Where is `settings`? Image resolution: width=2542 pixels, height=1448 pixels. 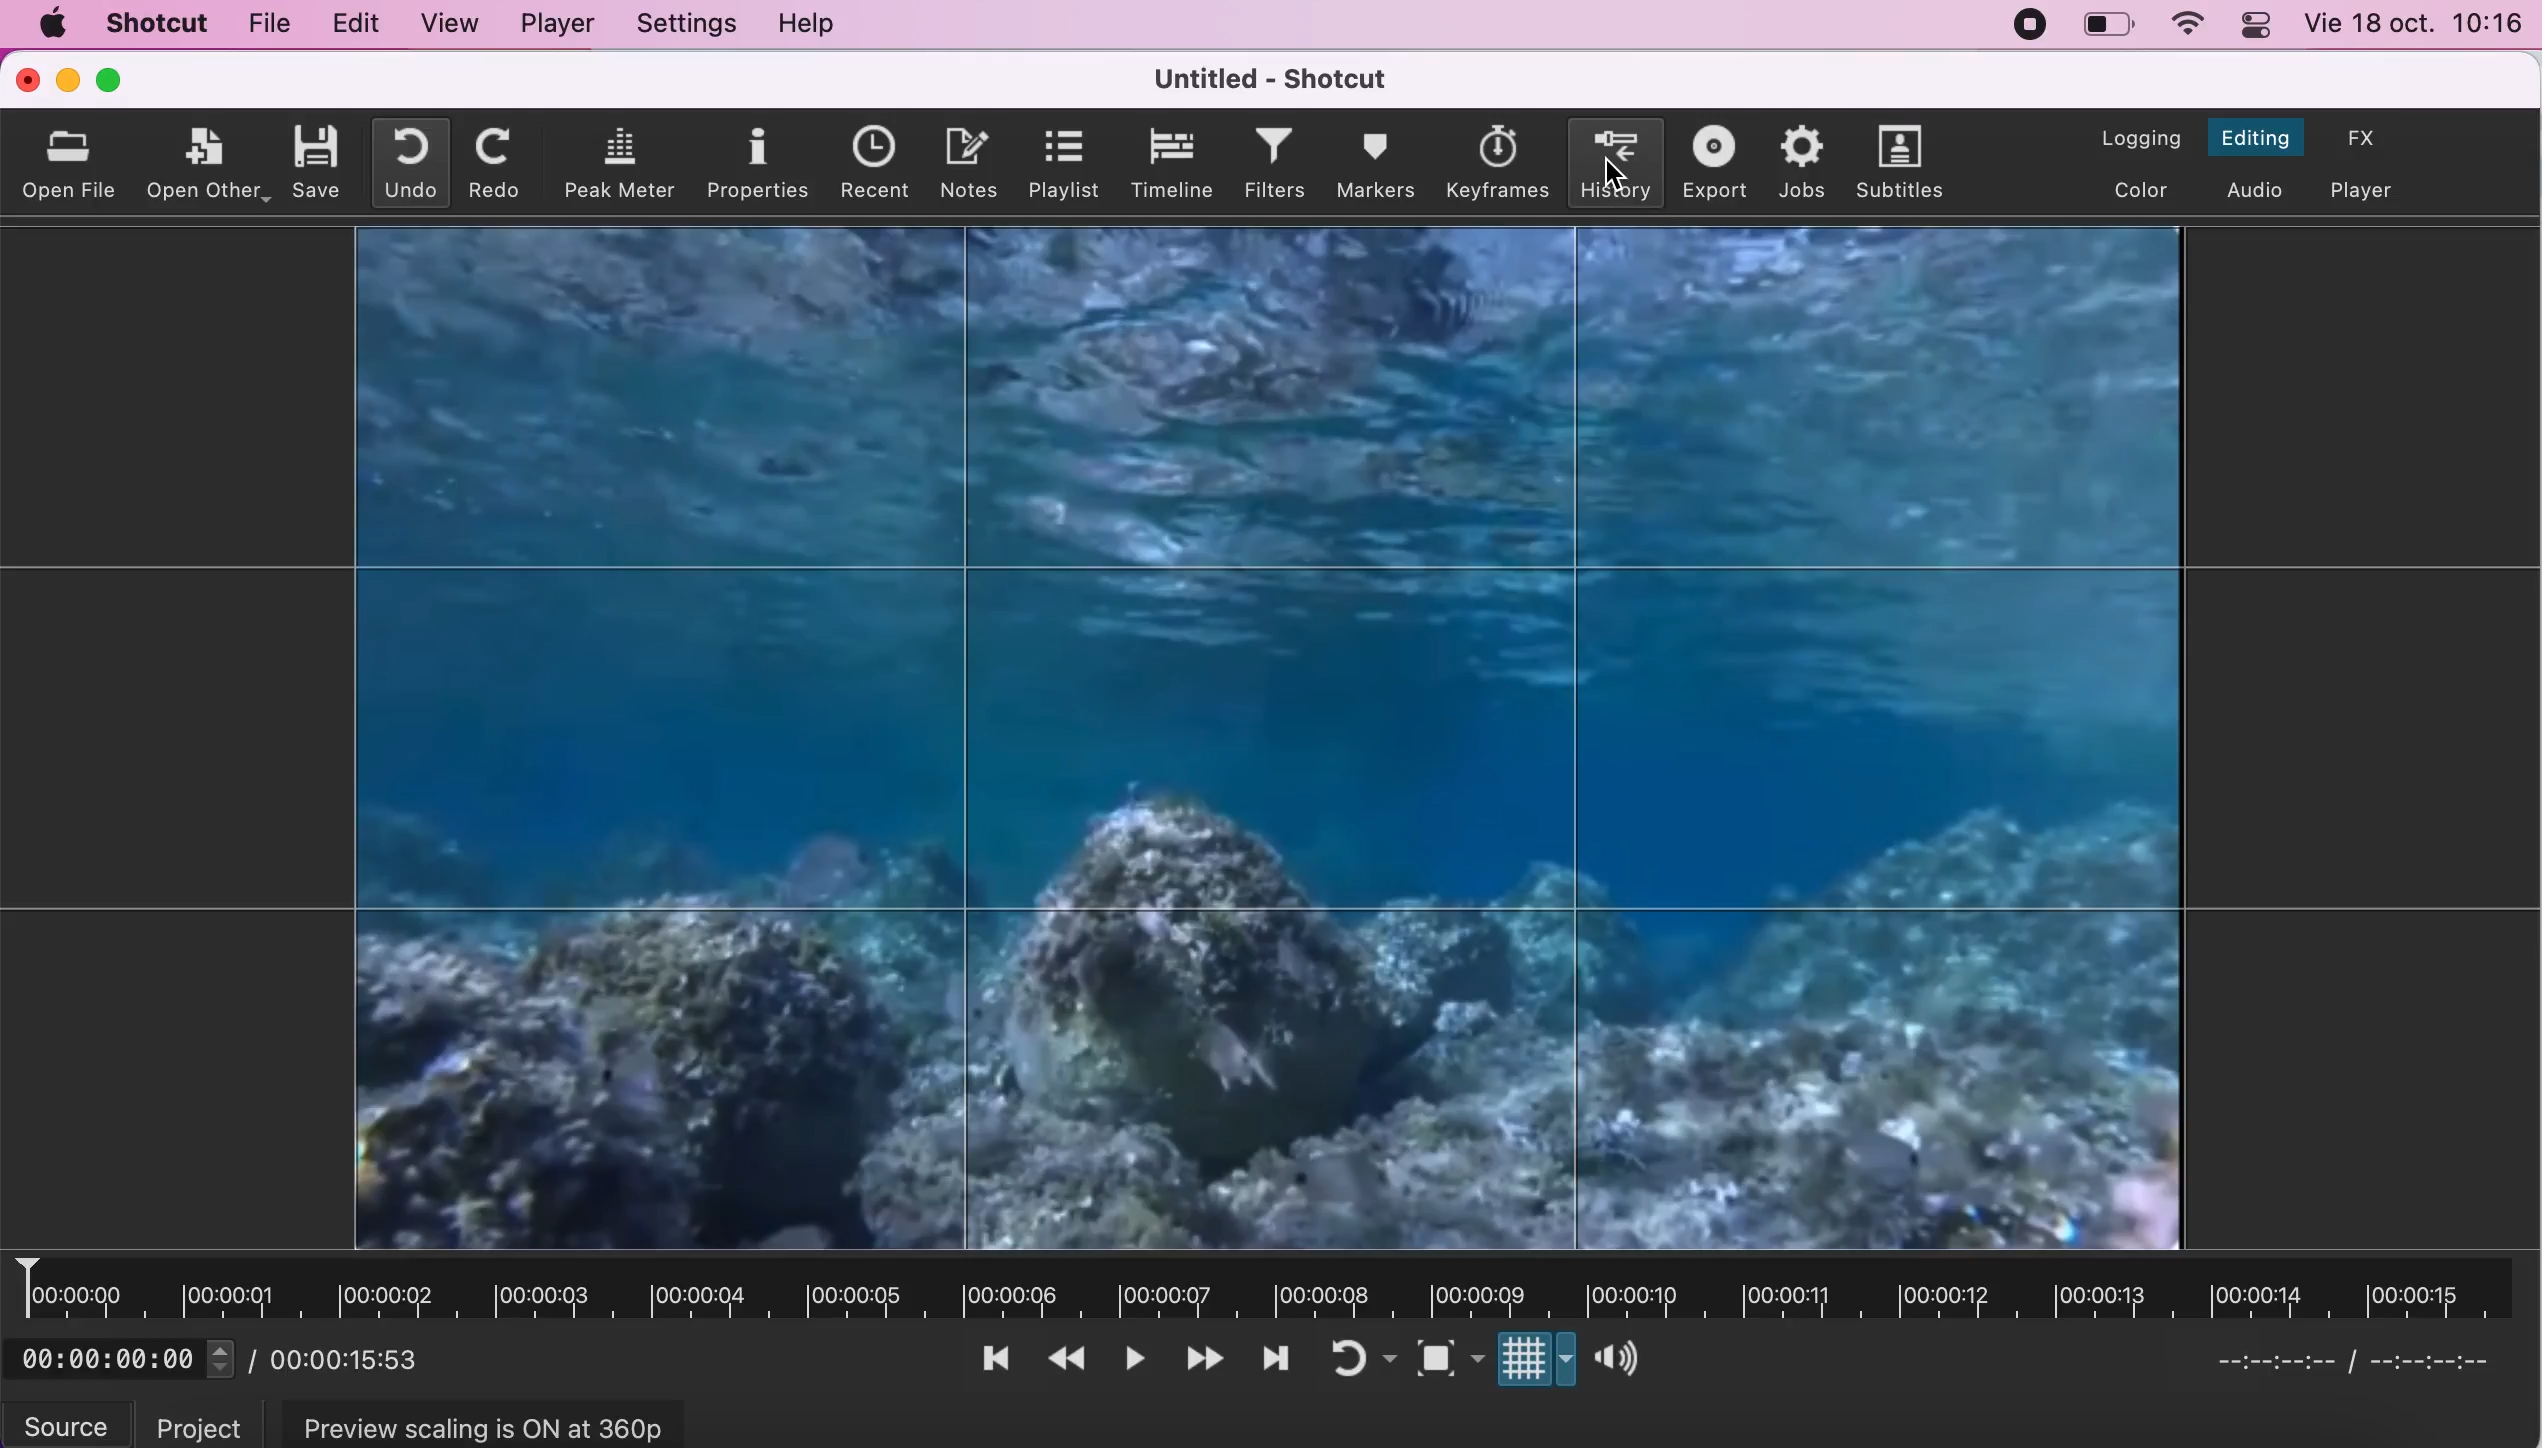 settings is located at coordinates (688, 24).